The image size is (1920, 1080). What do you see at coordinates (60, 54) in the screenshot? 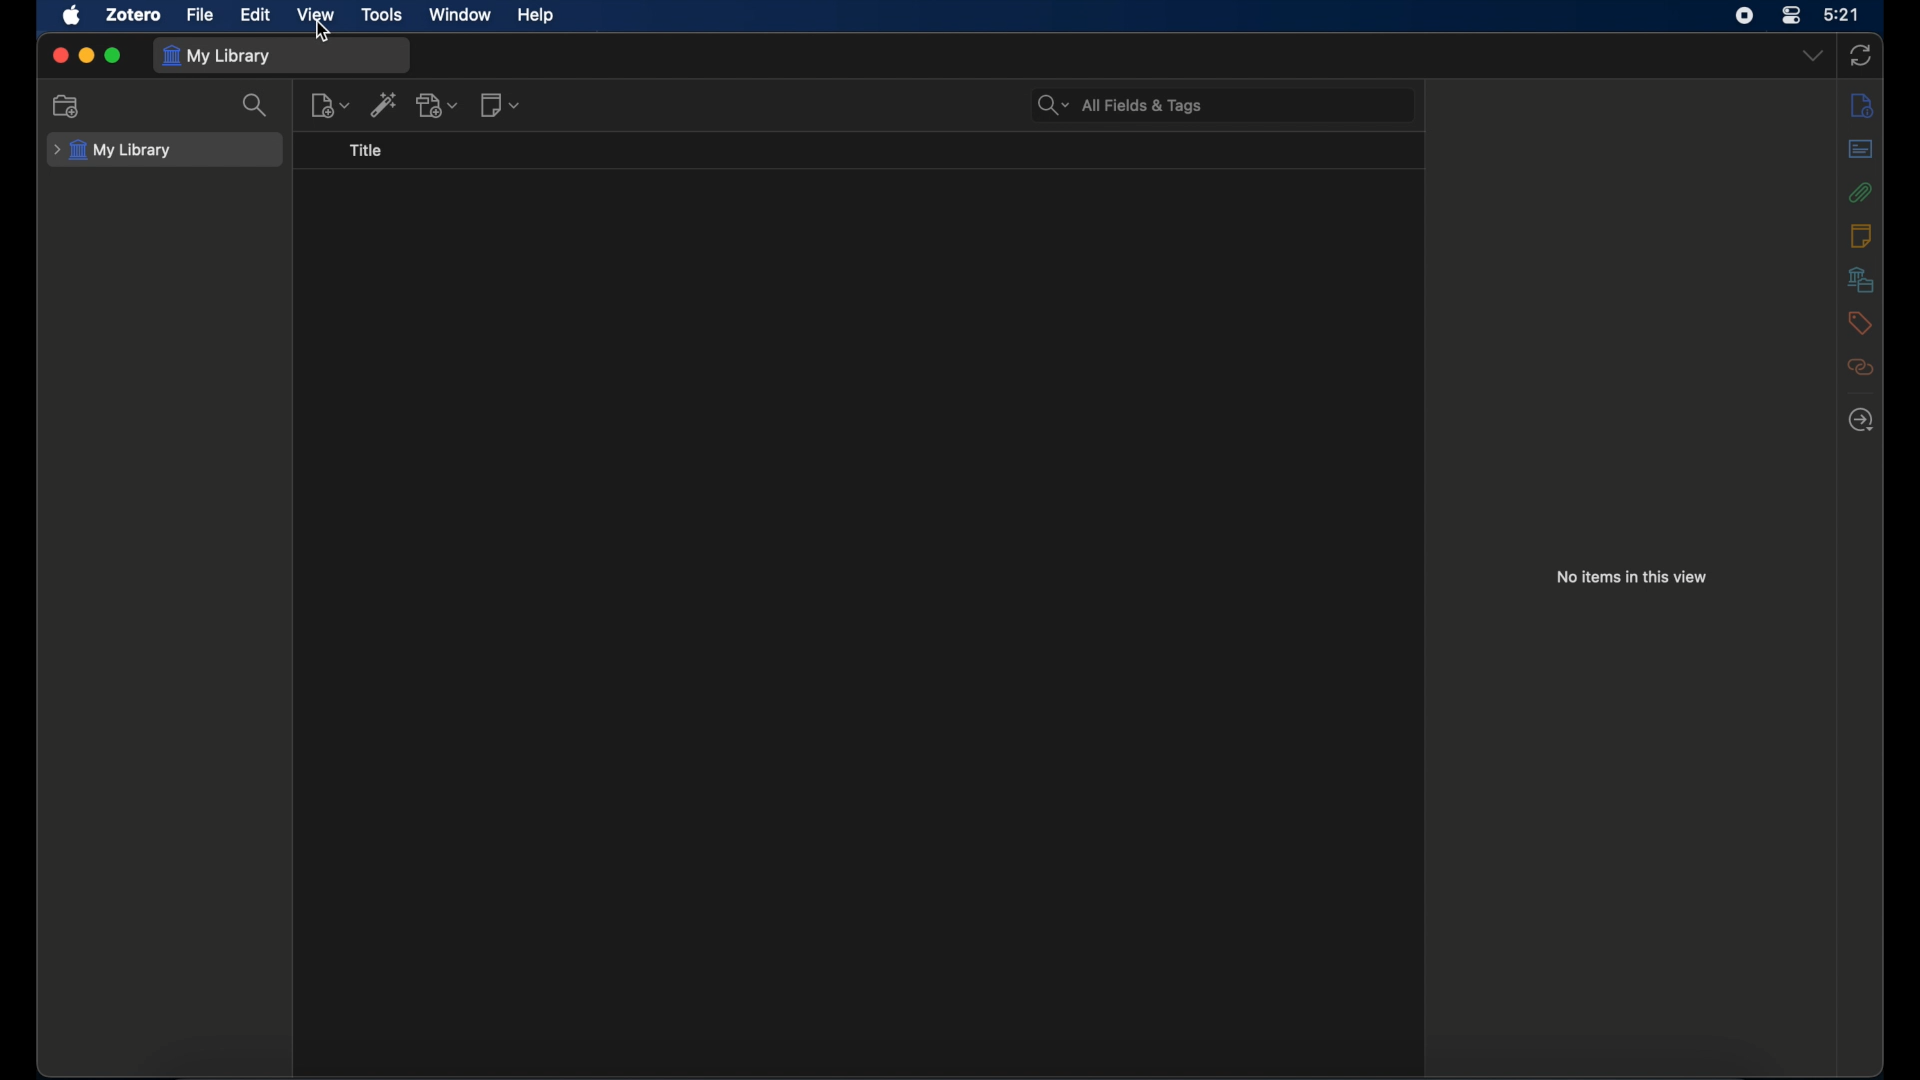
I see `close` at bounding box center [60, 54].